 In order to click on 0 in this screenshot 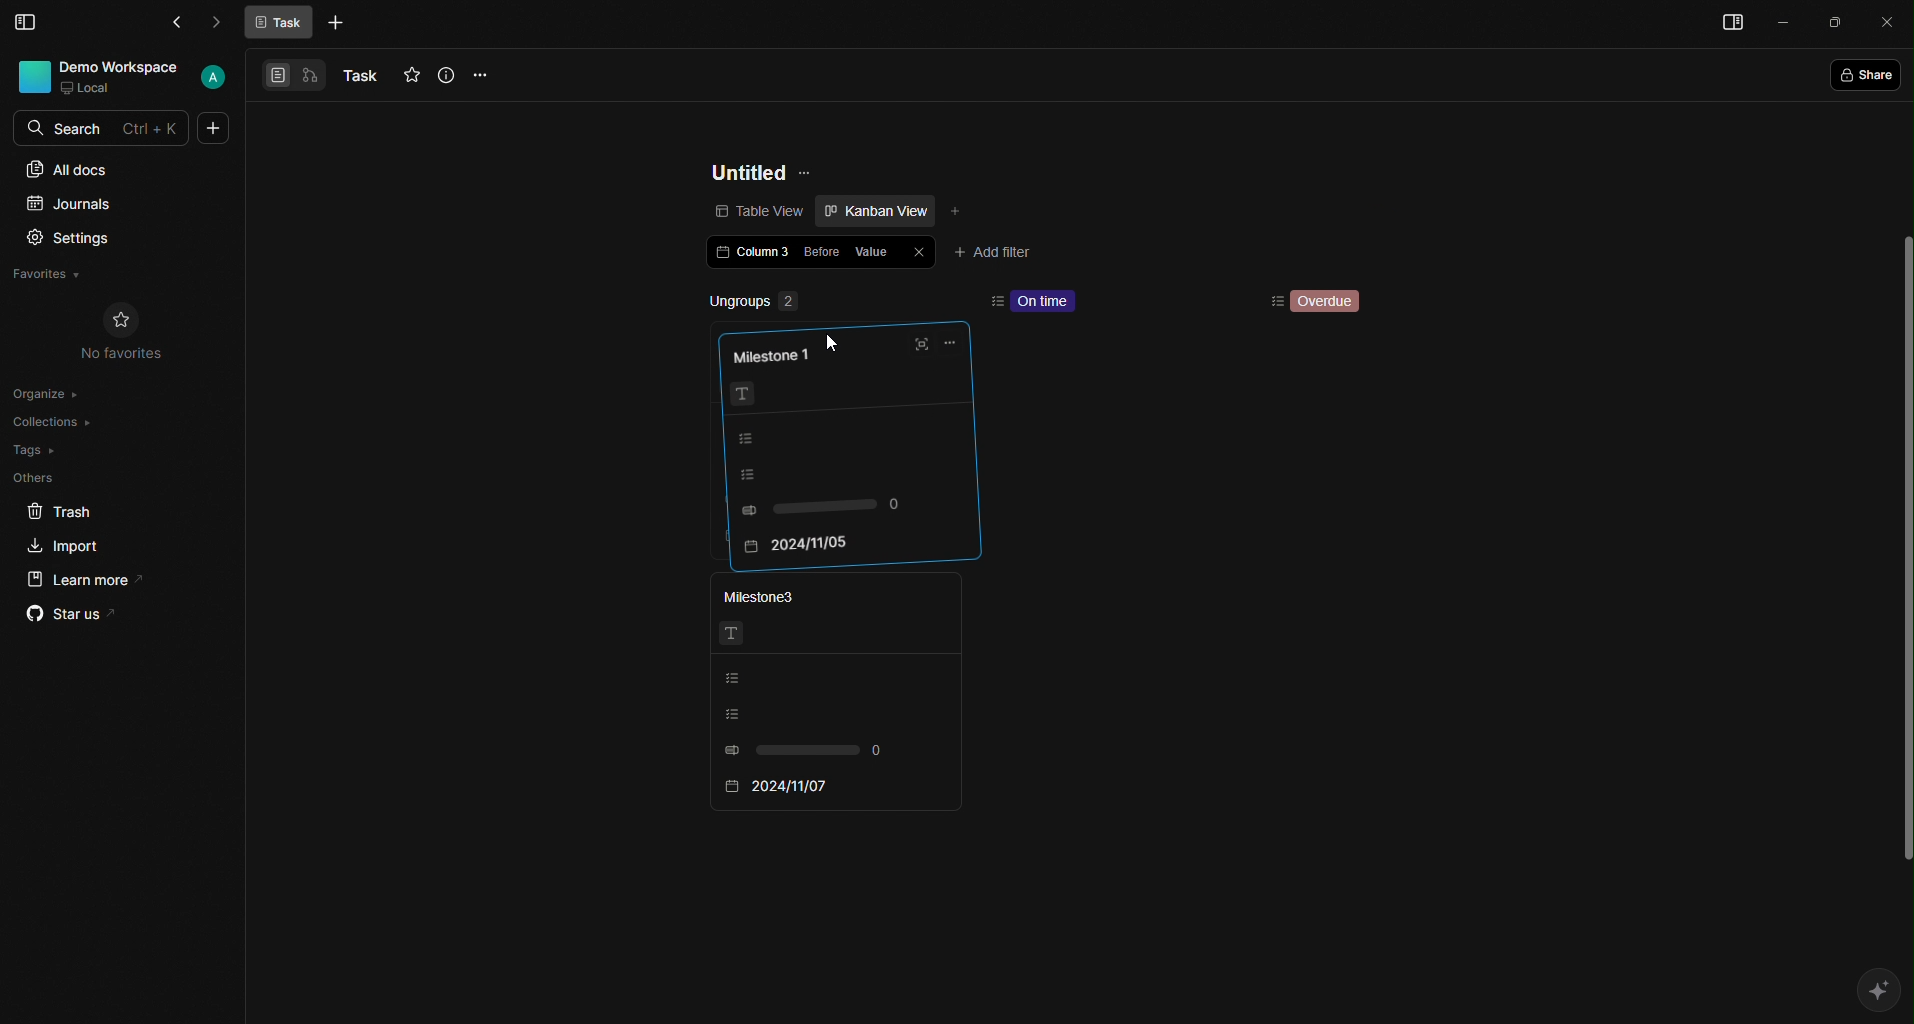, I will do `click(802, 750)`.